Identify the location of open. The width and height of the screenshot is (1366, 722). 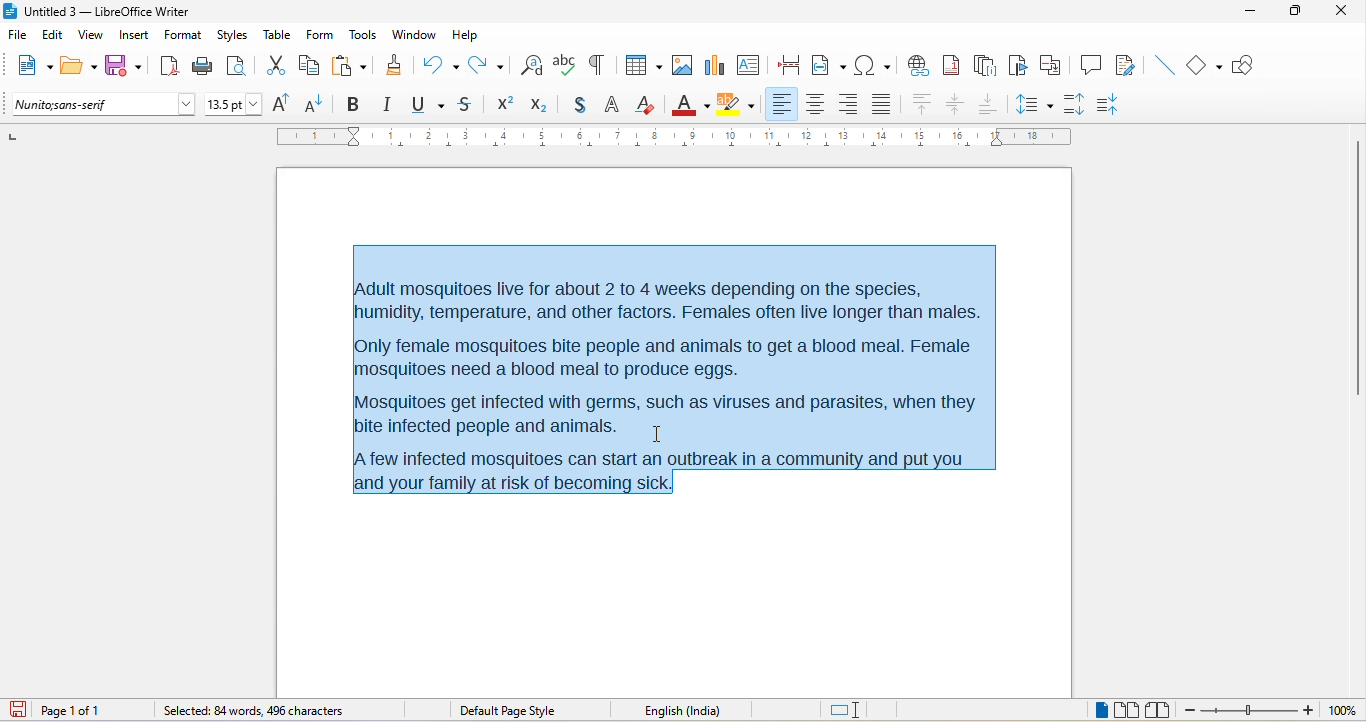
(79, 67).